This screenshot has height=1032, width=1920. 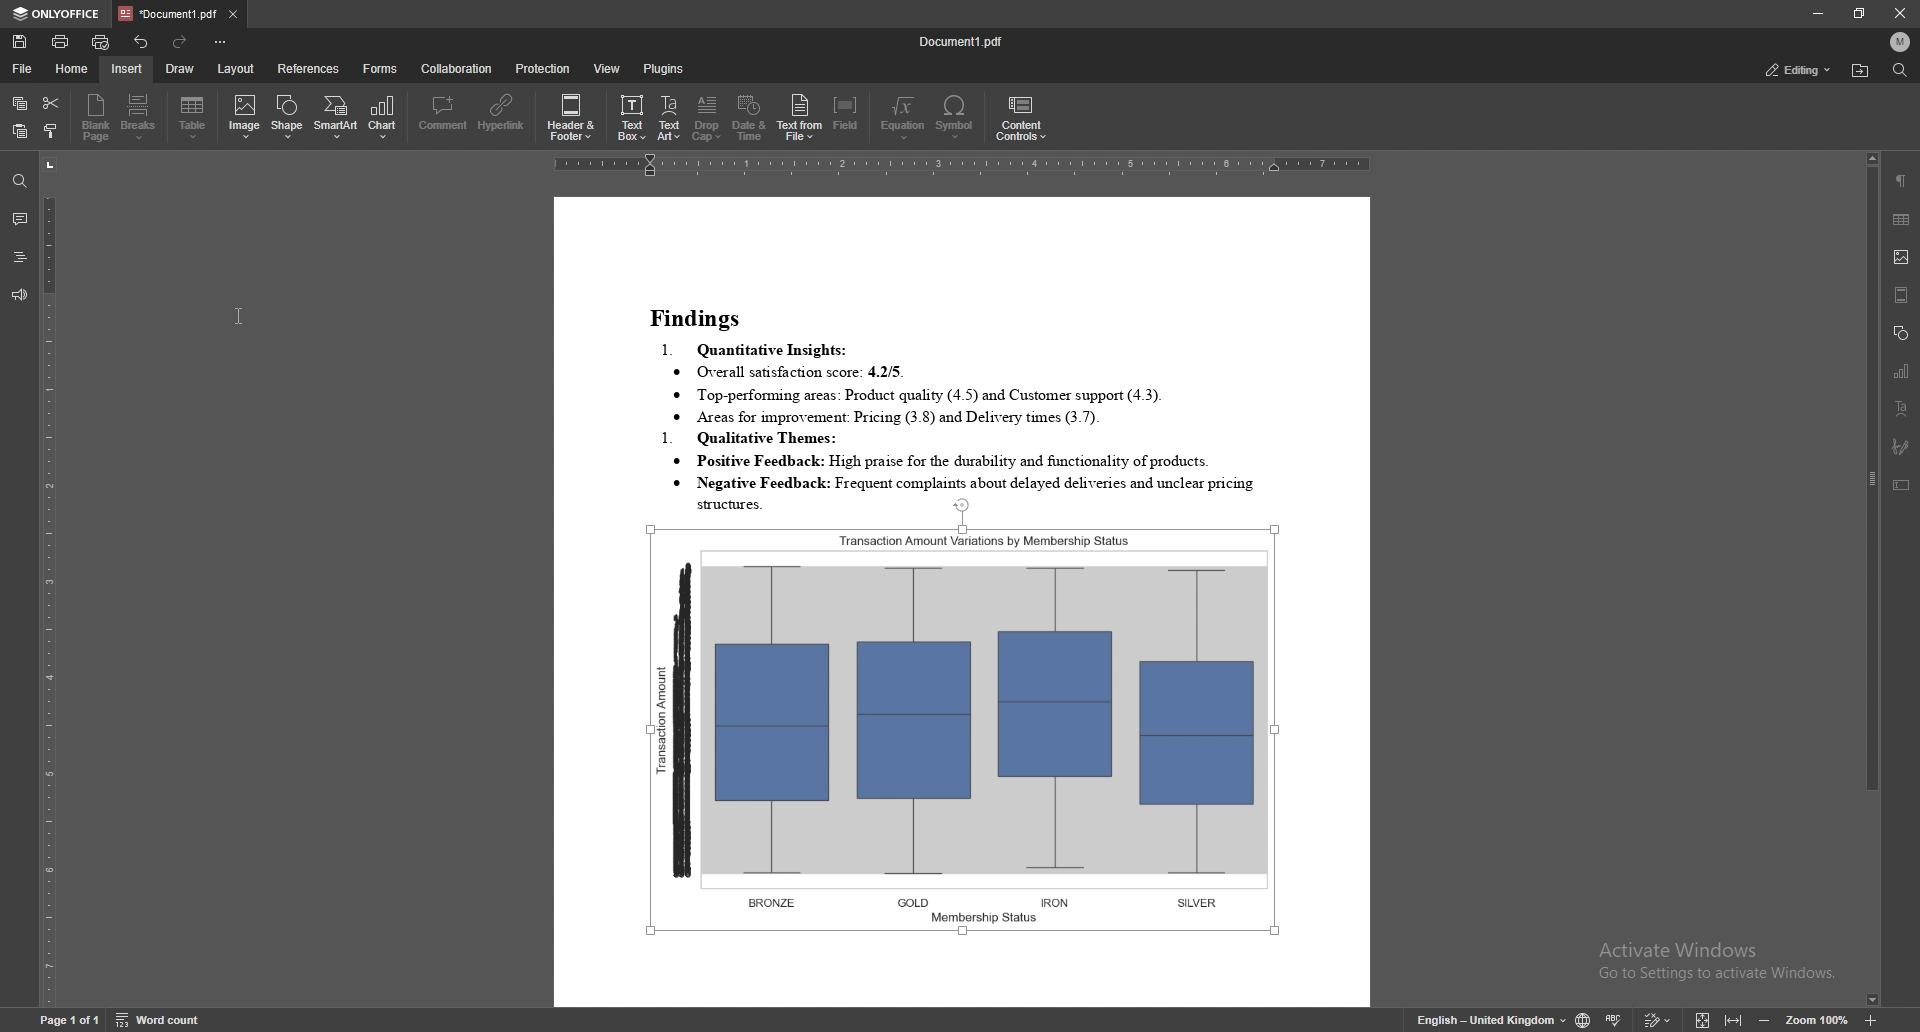 What do you see at coordinates (1816, 13) in the screenshot?
I see `minimize` at bounding box center [1816, 13].